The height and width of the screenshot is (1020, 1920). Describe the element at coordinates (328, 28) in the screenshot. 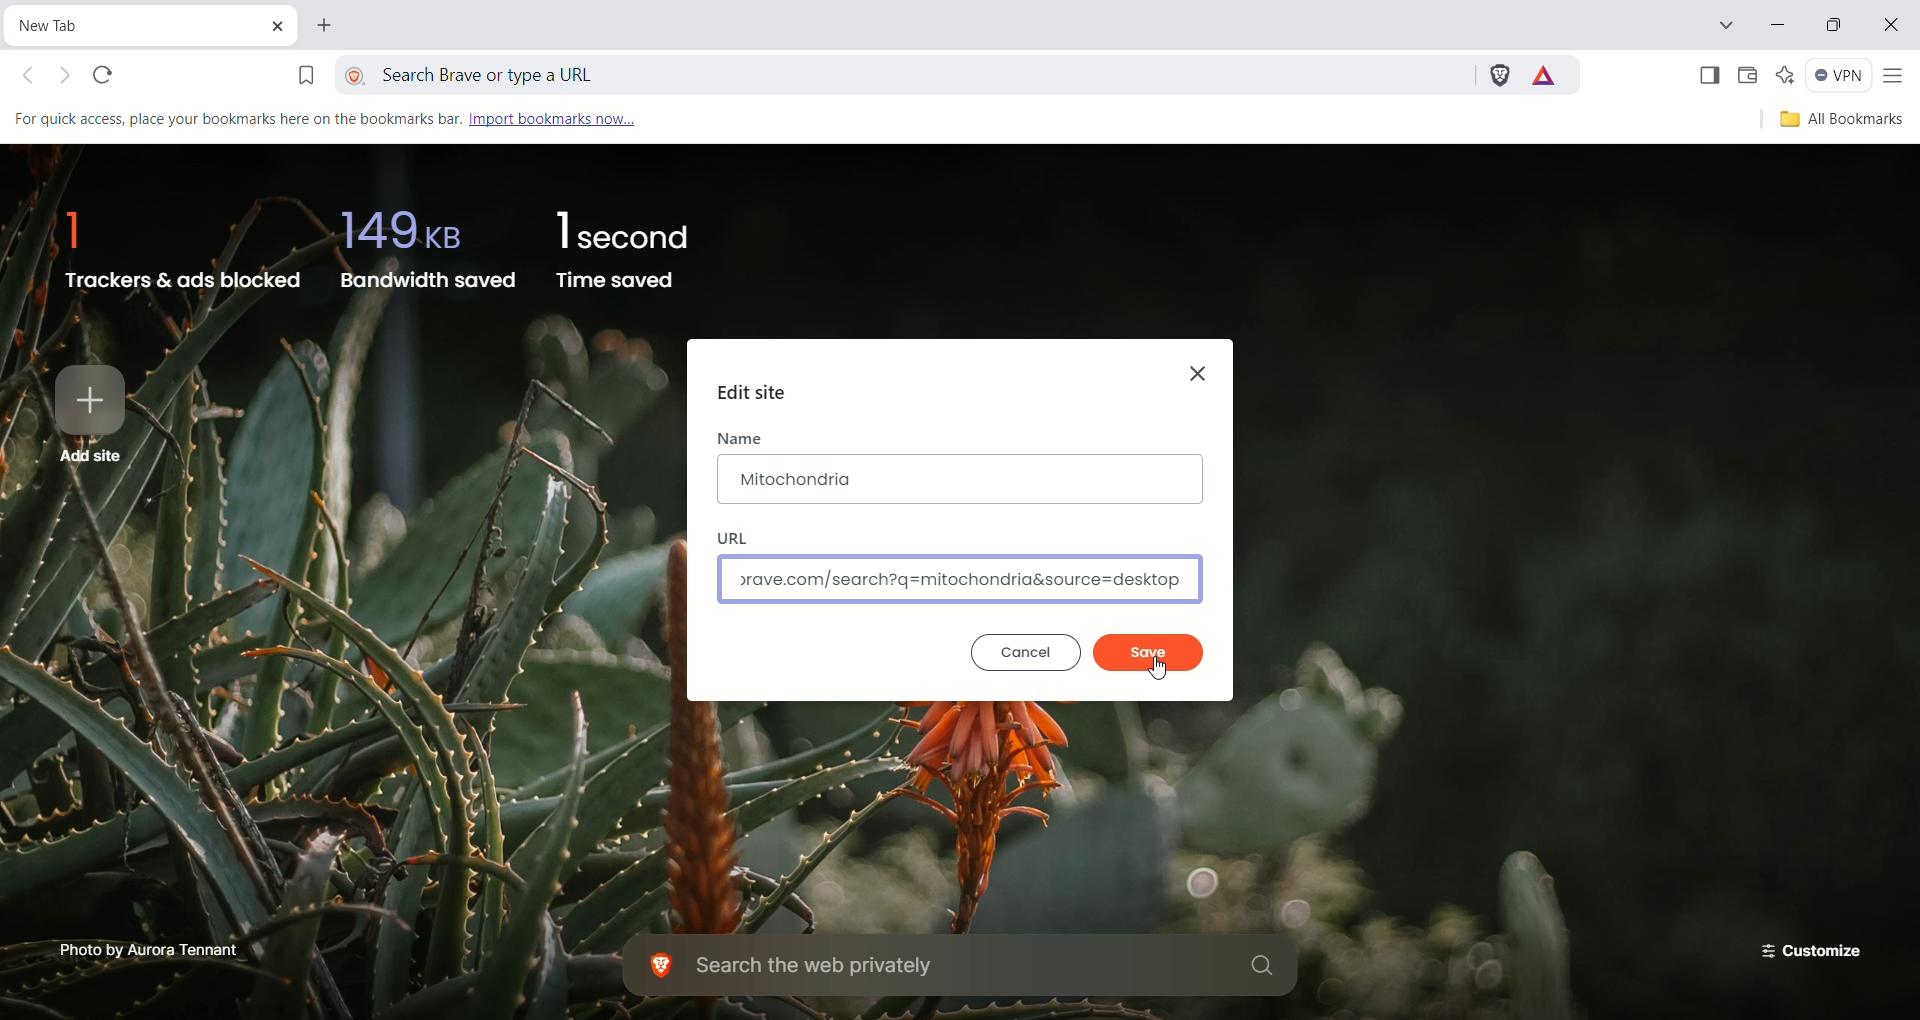

I see `new tab` at that location.